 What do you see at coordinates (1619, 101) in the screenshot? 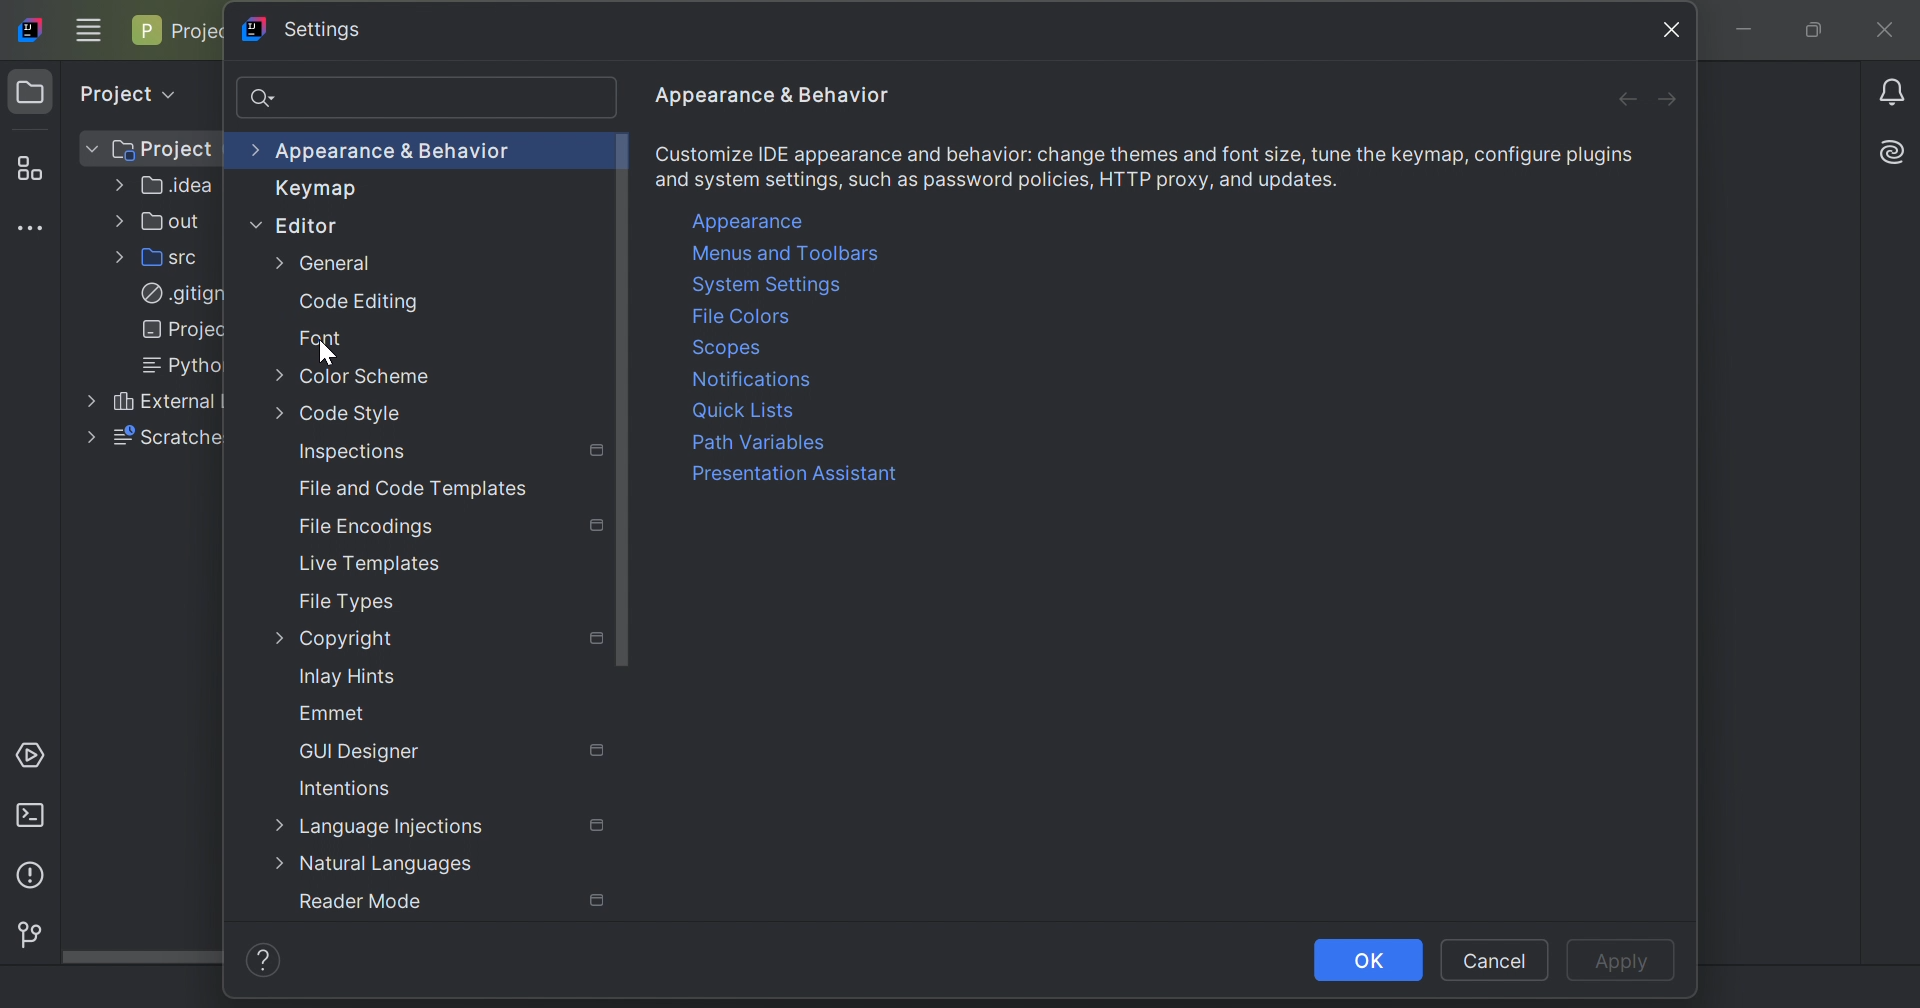
I see `back` at bounding box center [1619, 101].